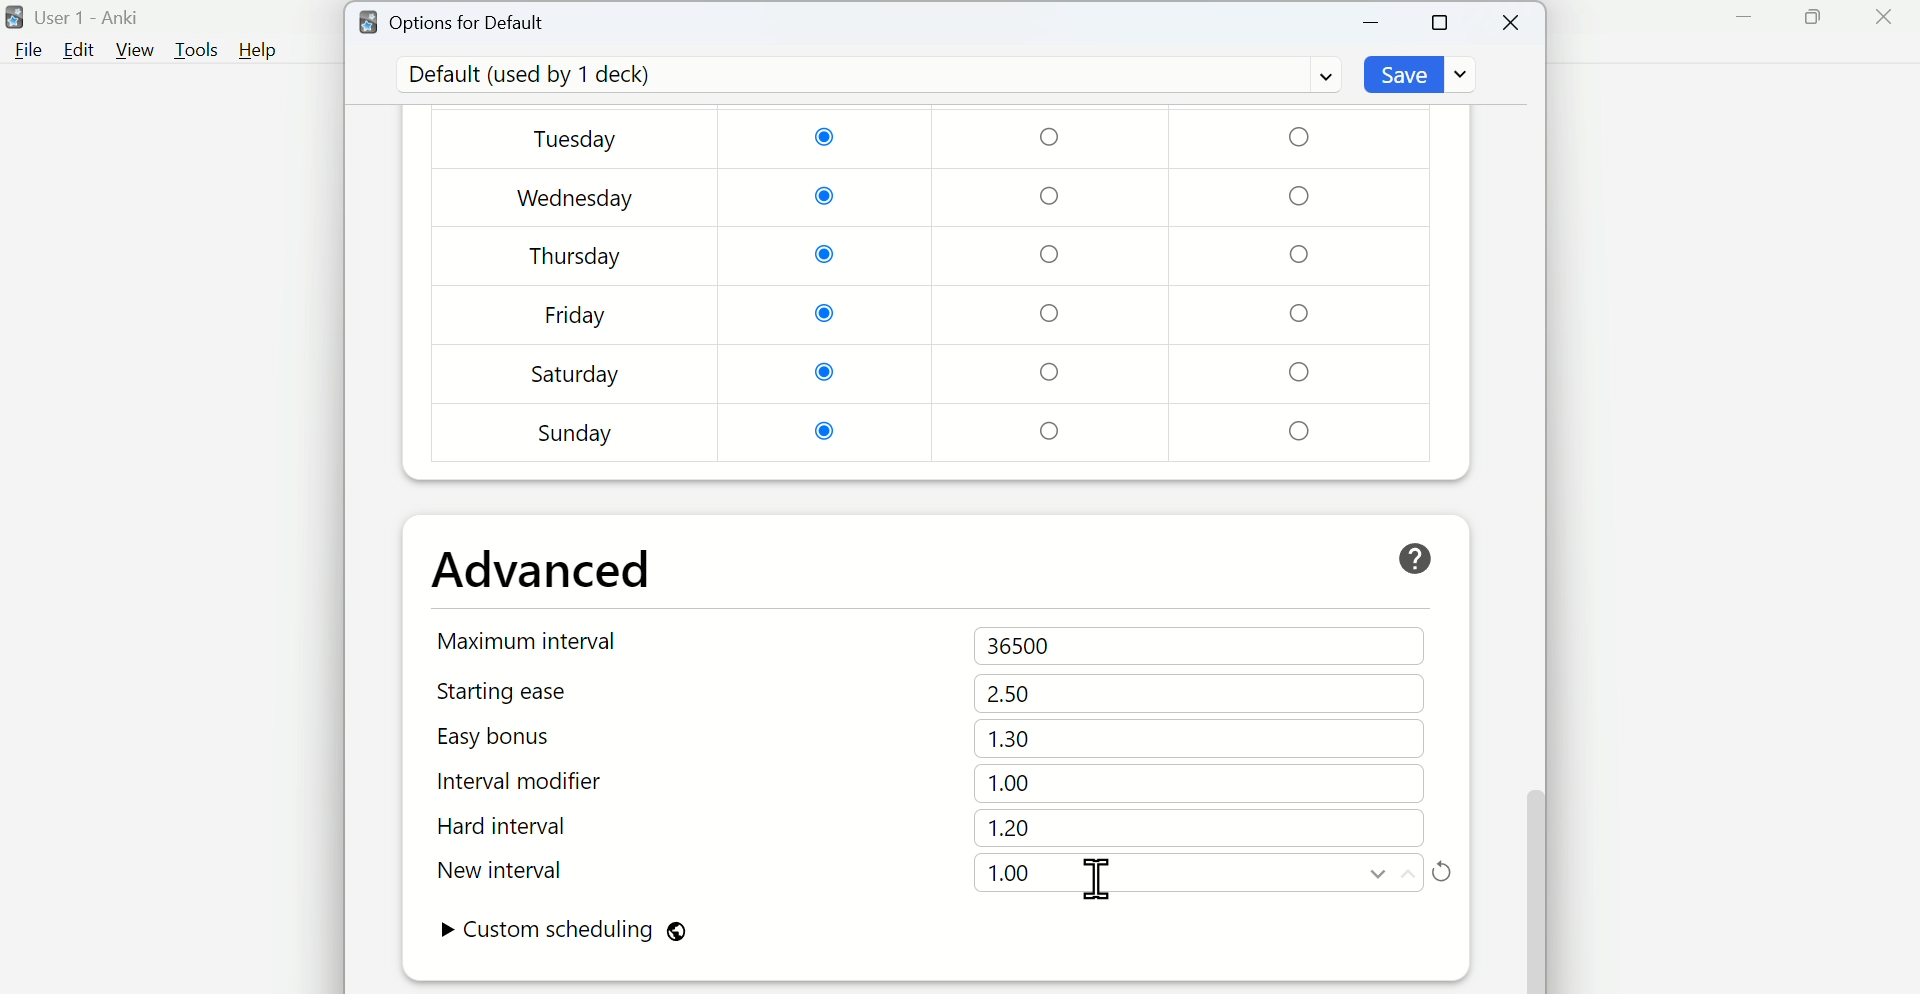 The image size is (1920, 994). I want to click on 1.20, so click(1009, 828).